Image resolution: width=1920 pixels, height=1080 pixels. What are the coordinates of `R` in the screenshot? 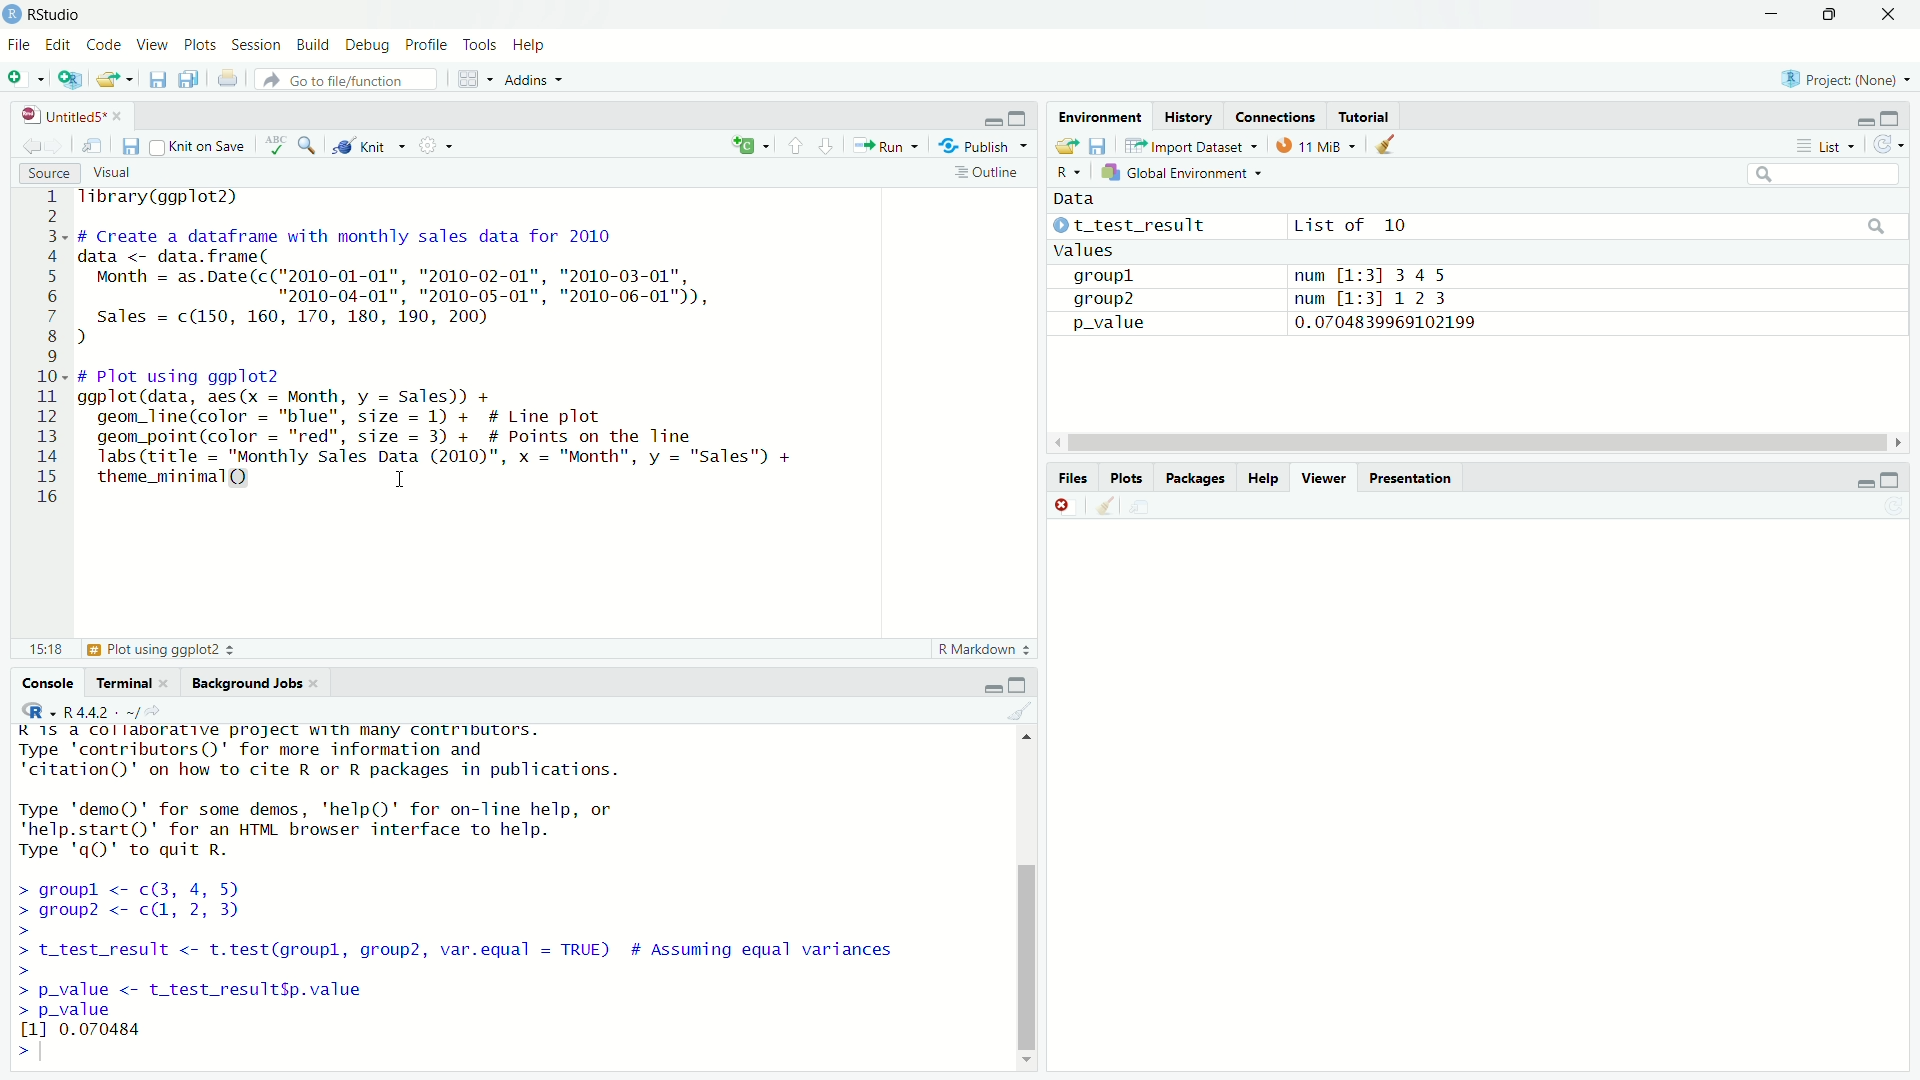 It's located at (1061, 170).